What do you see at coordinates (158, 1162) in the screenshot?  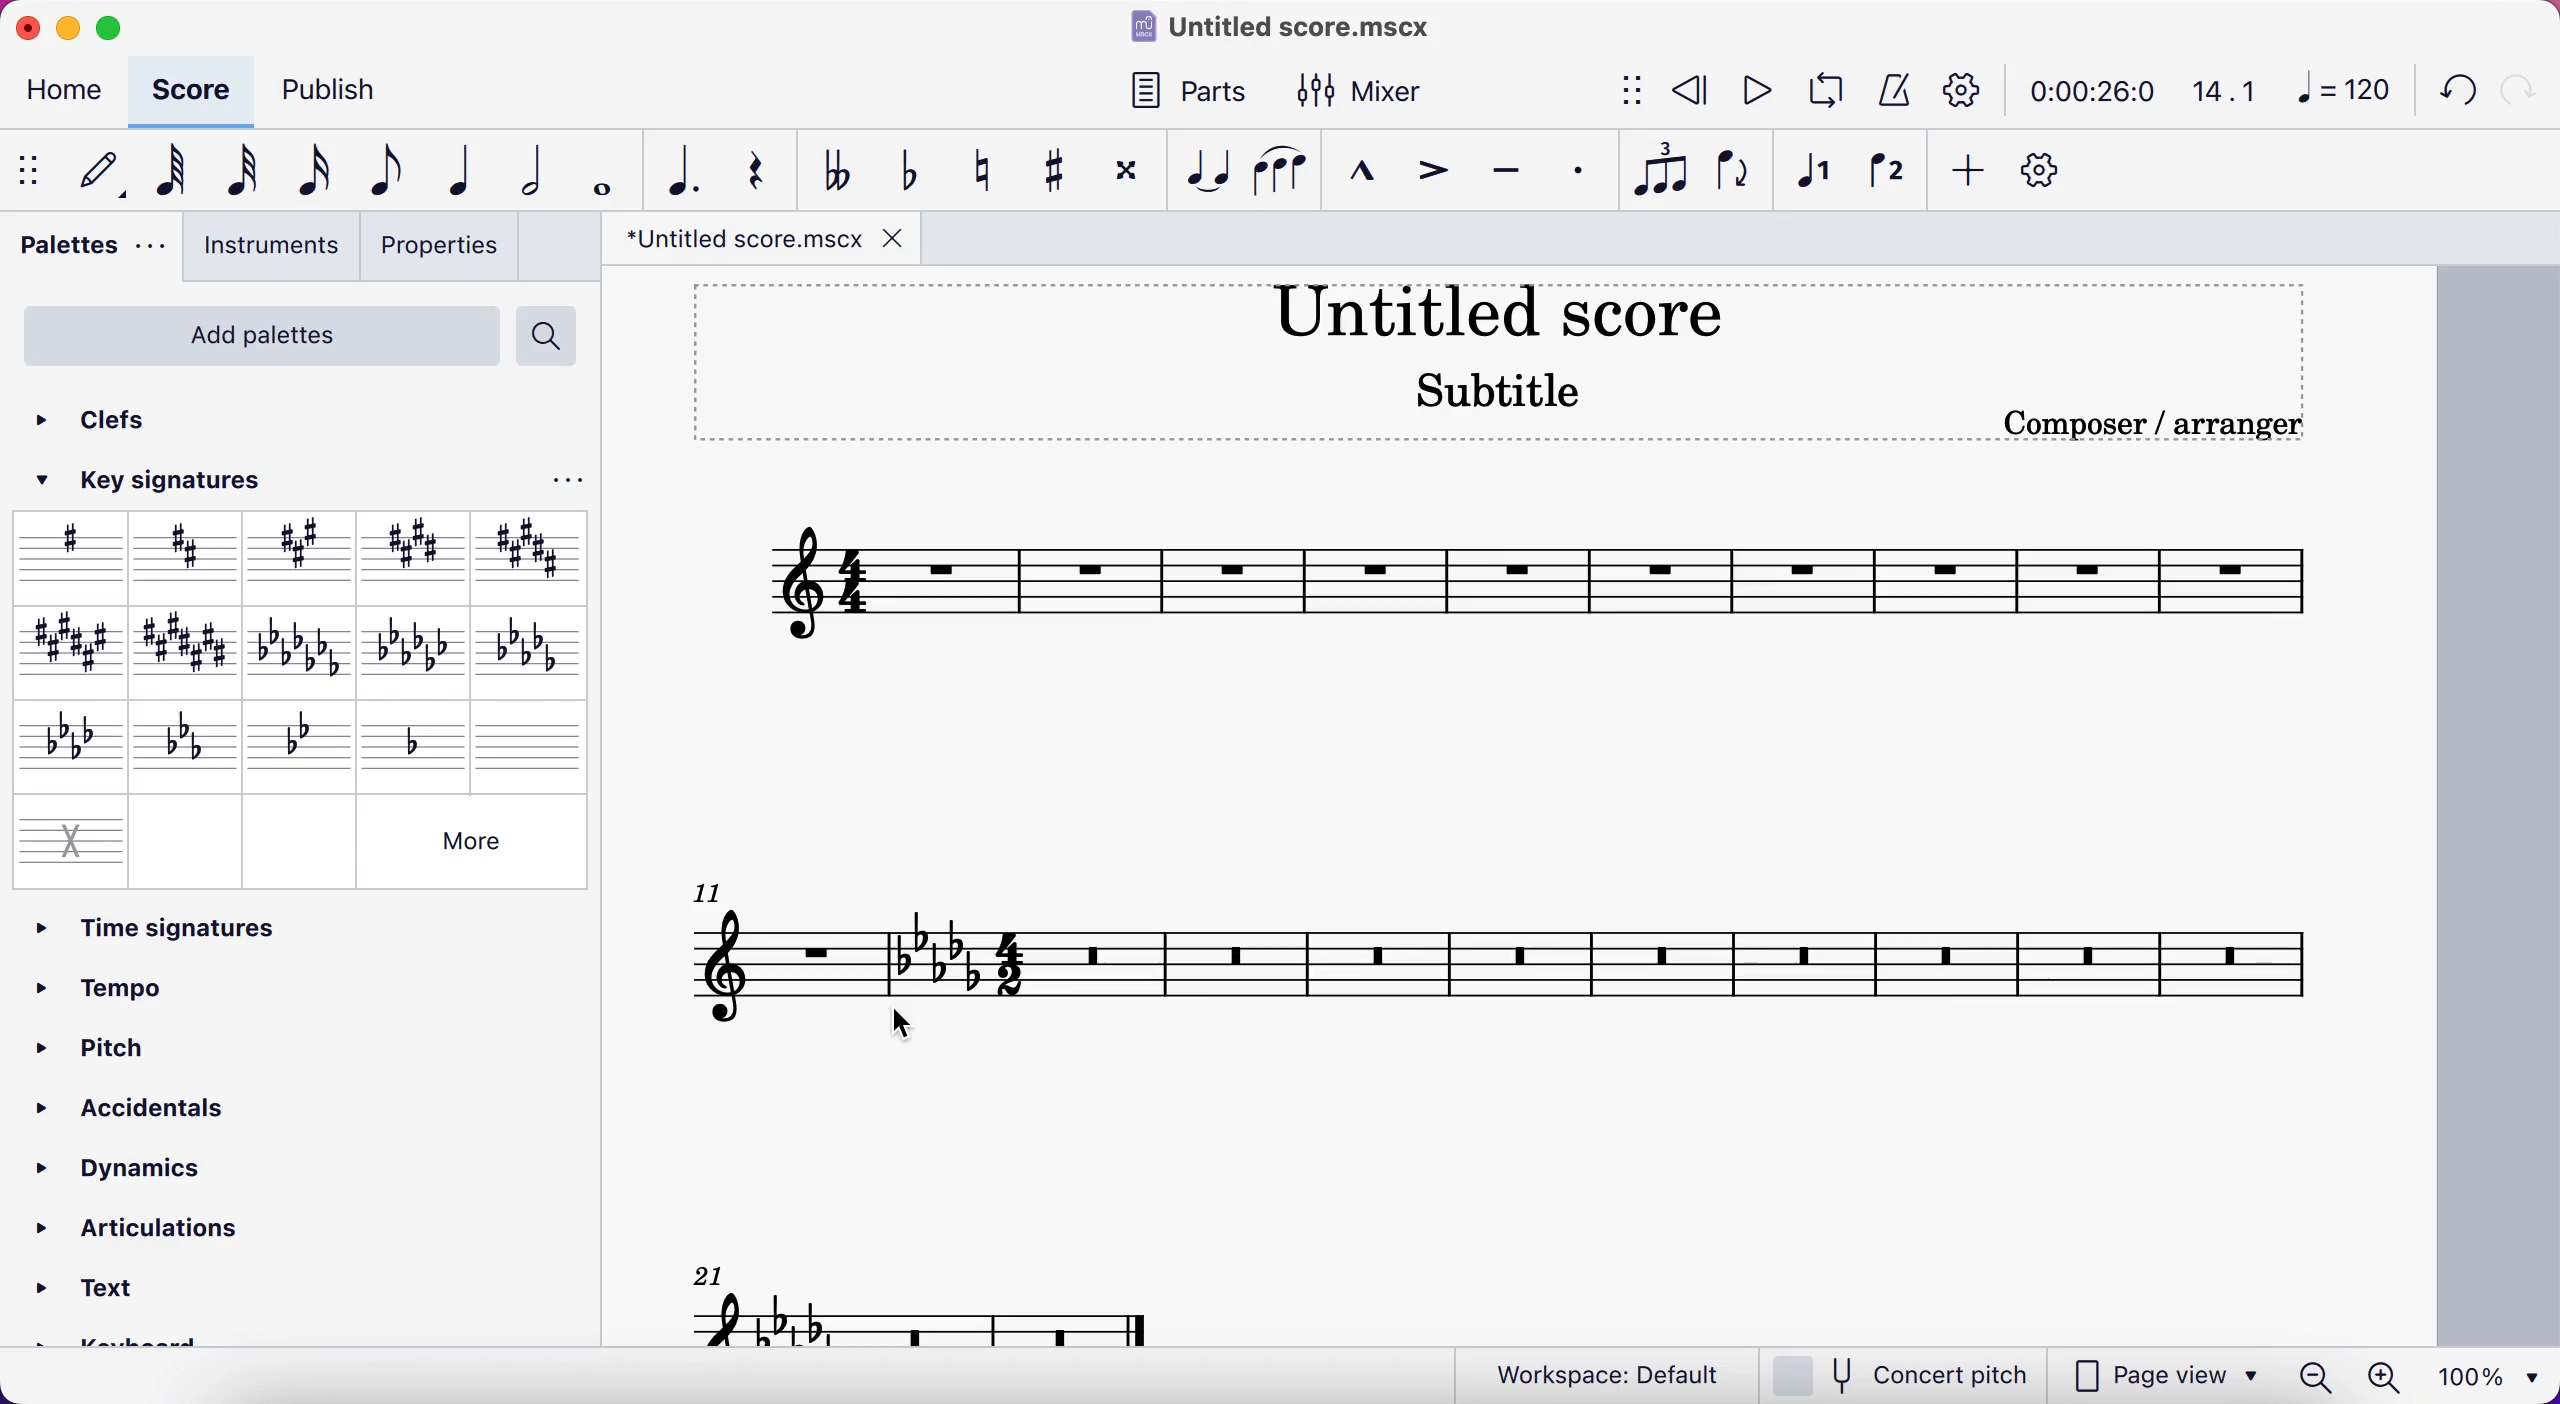 I see `dynamics` at bounding box center [158, 1162].